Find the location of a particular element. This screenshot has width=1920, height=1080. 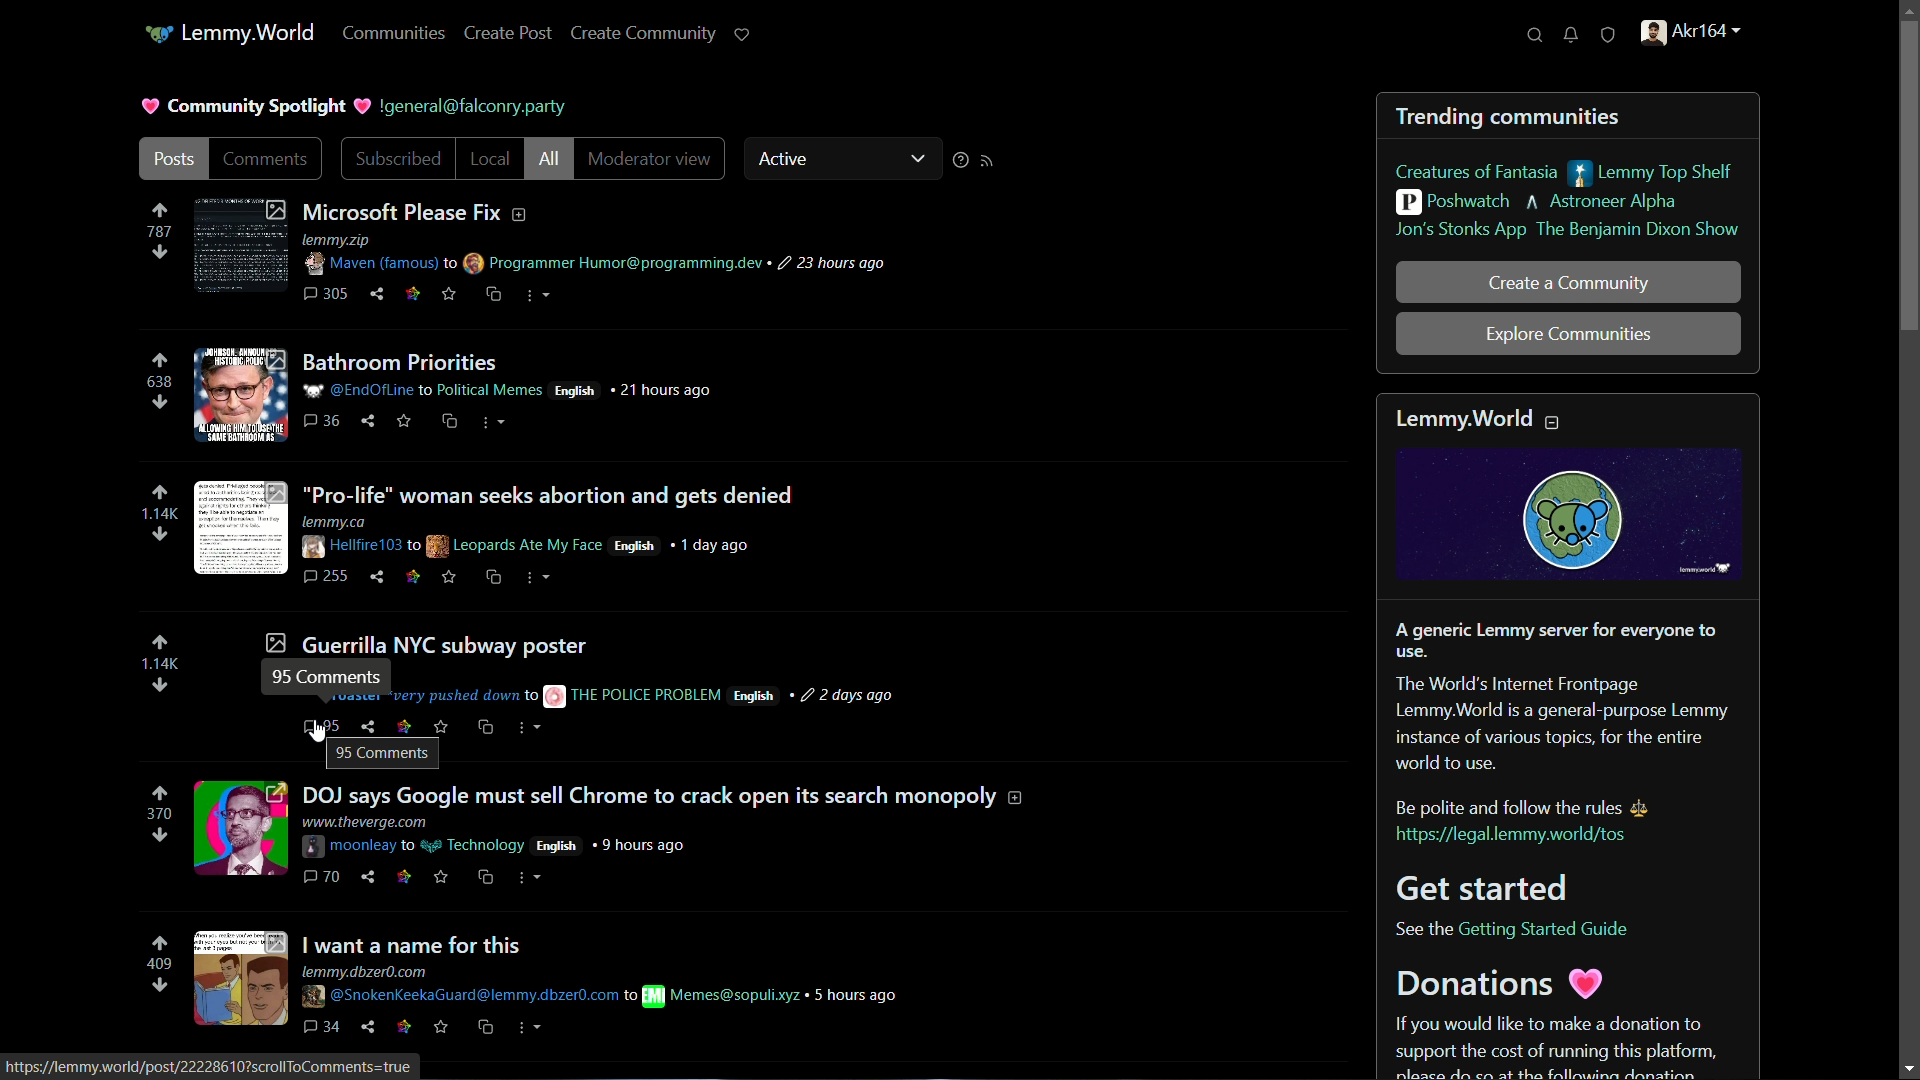

text is located at coordinates (211, 1068).